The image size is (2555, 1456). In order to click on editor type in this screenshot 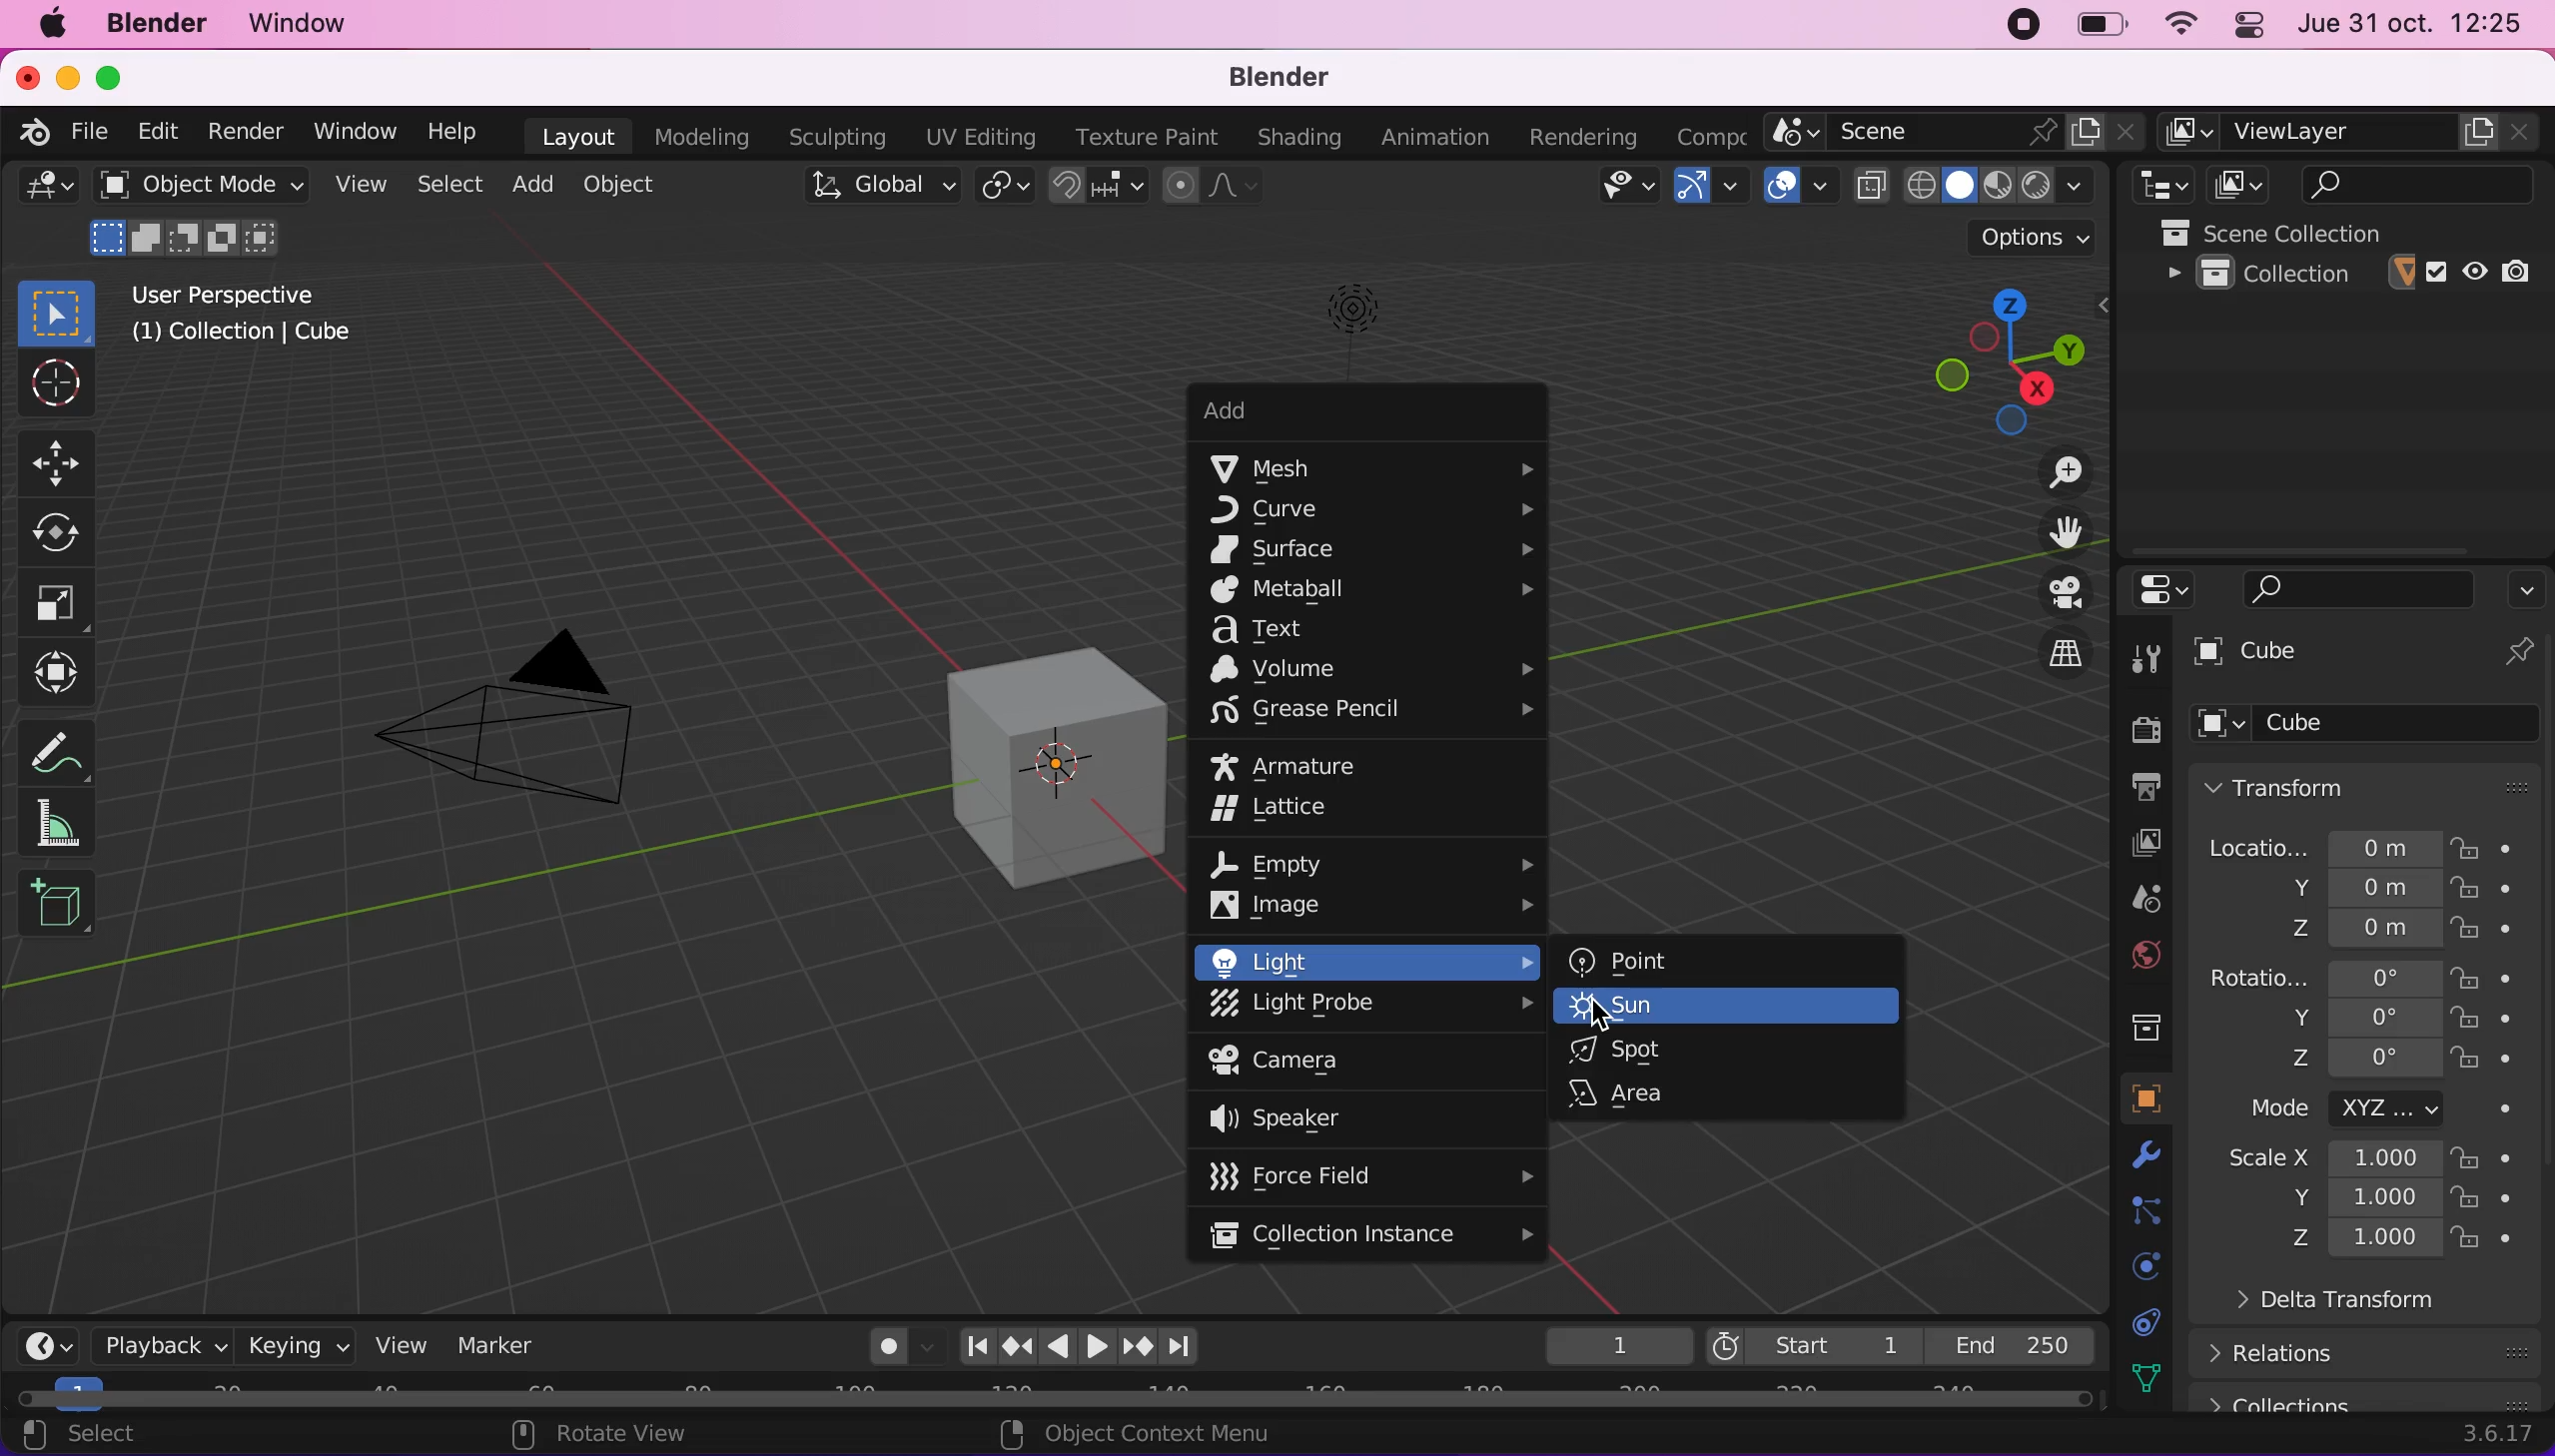, I will do `click(2156, 589)`.